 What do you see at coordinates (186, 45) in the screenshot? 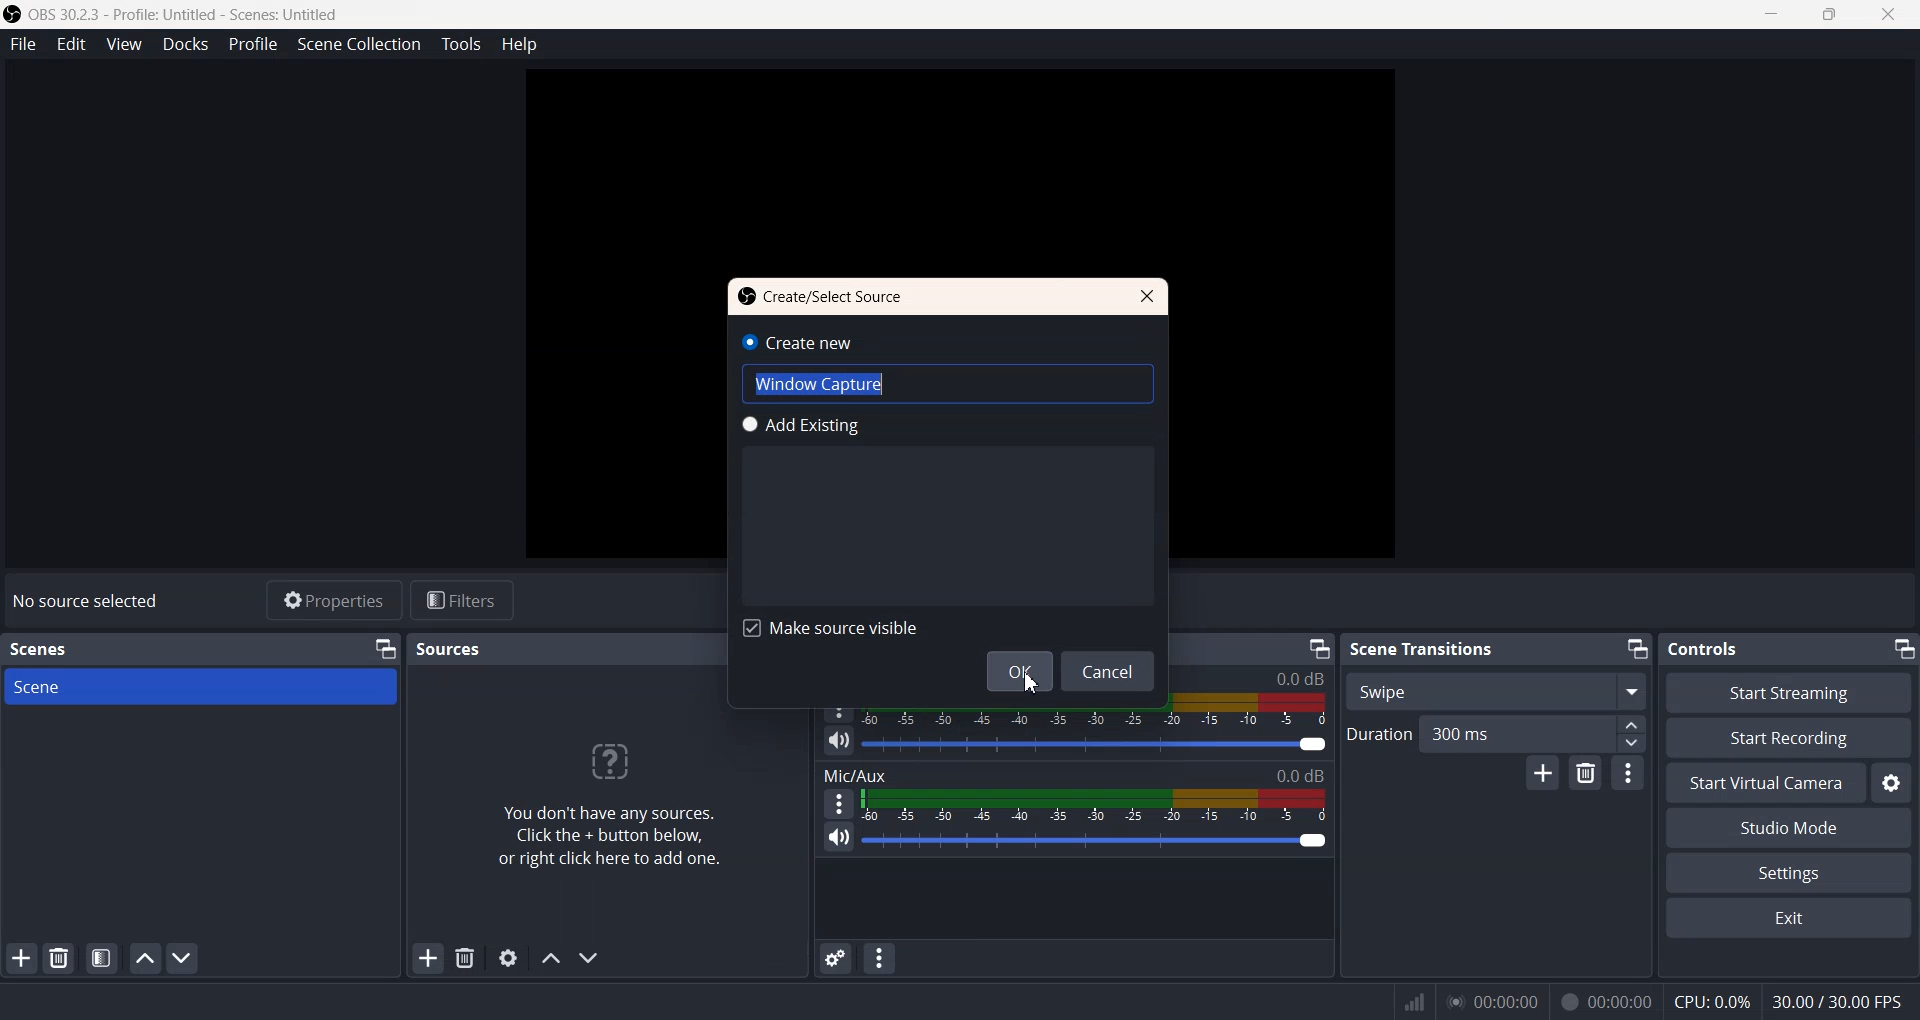
I see `Docks` at bounding box center [186, 45].